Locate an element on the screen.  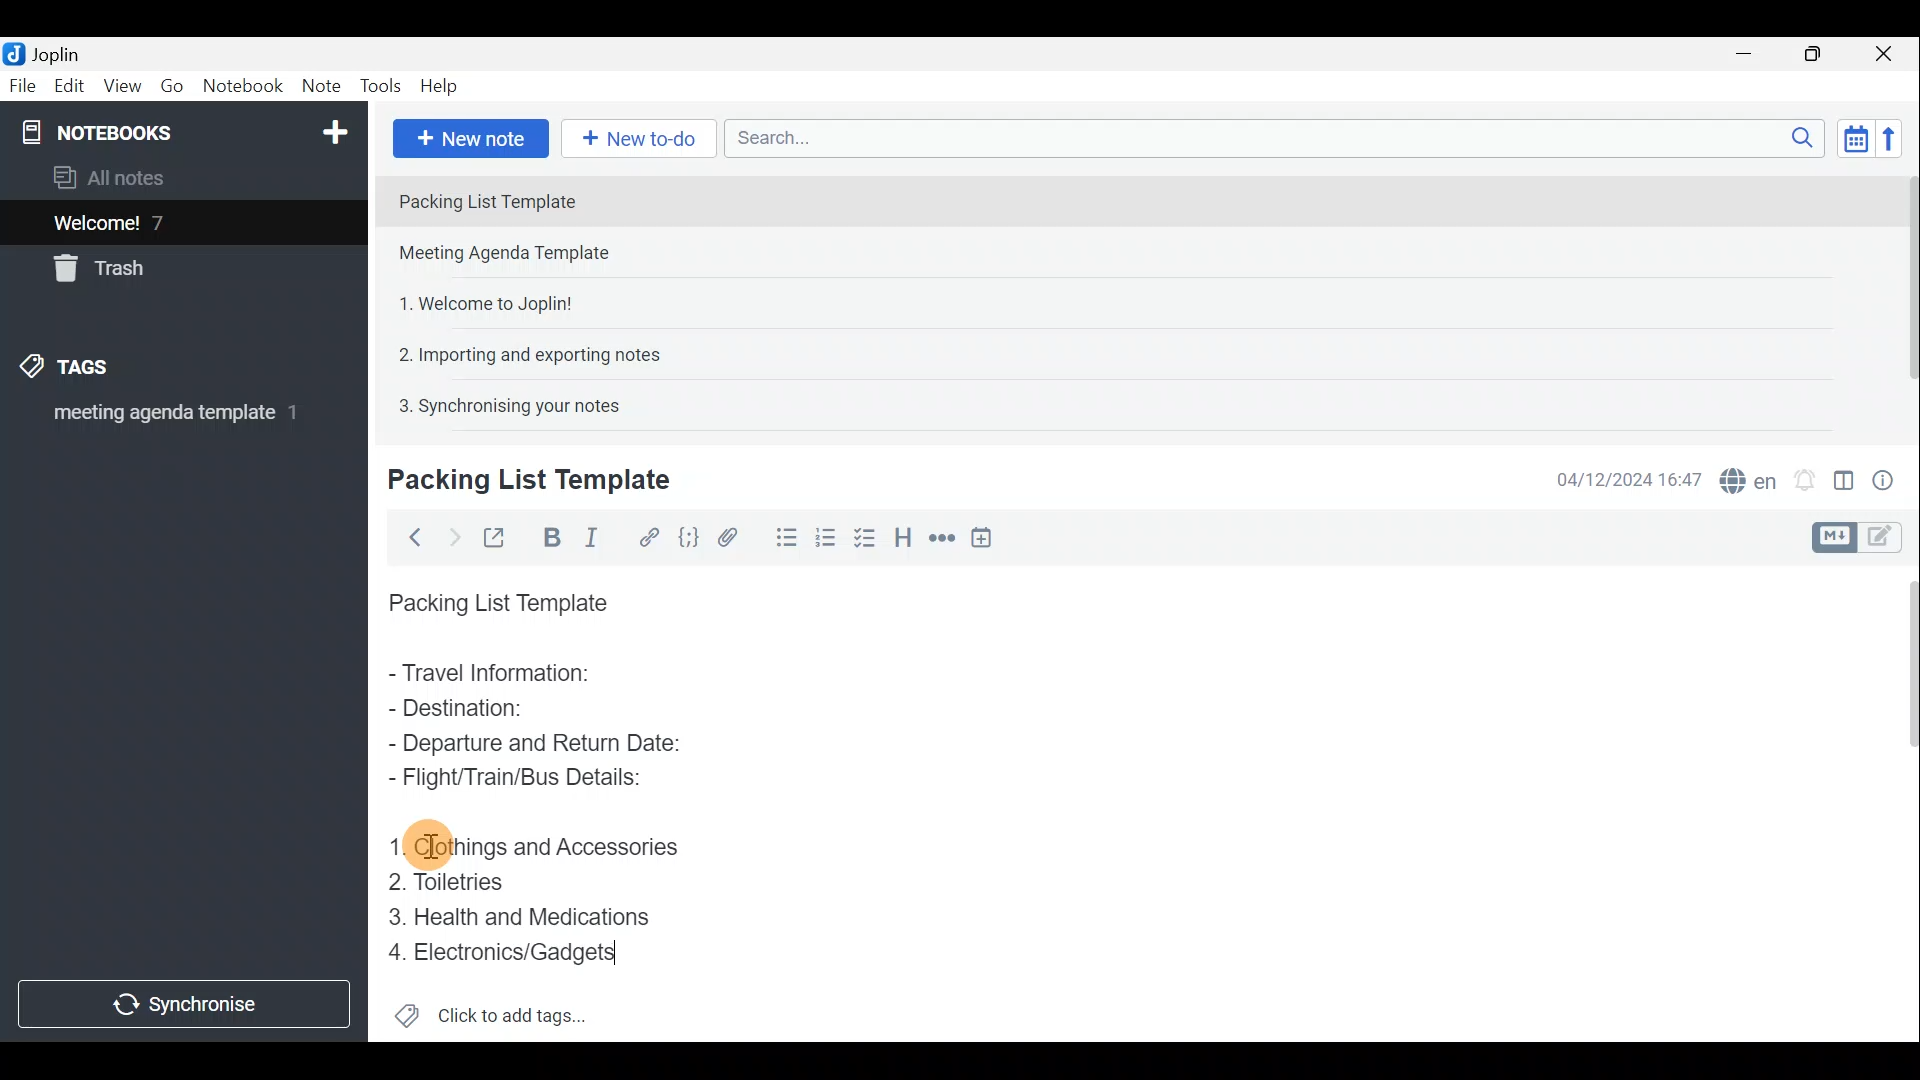
Date & time is located at coordinates (1629, 478).